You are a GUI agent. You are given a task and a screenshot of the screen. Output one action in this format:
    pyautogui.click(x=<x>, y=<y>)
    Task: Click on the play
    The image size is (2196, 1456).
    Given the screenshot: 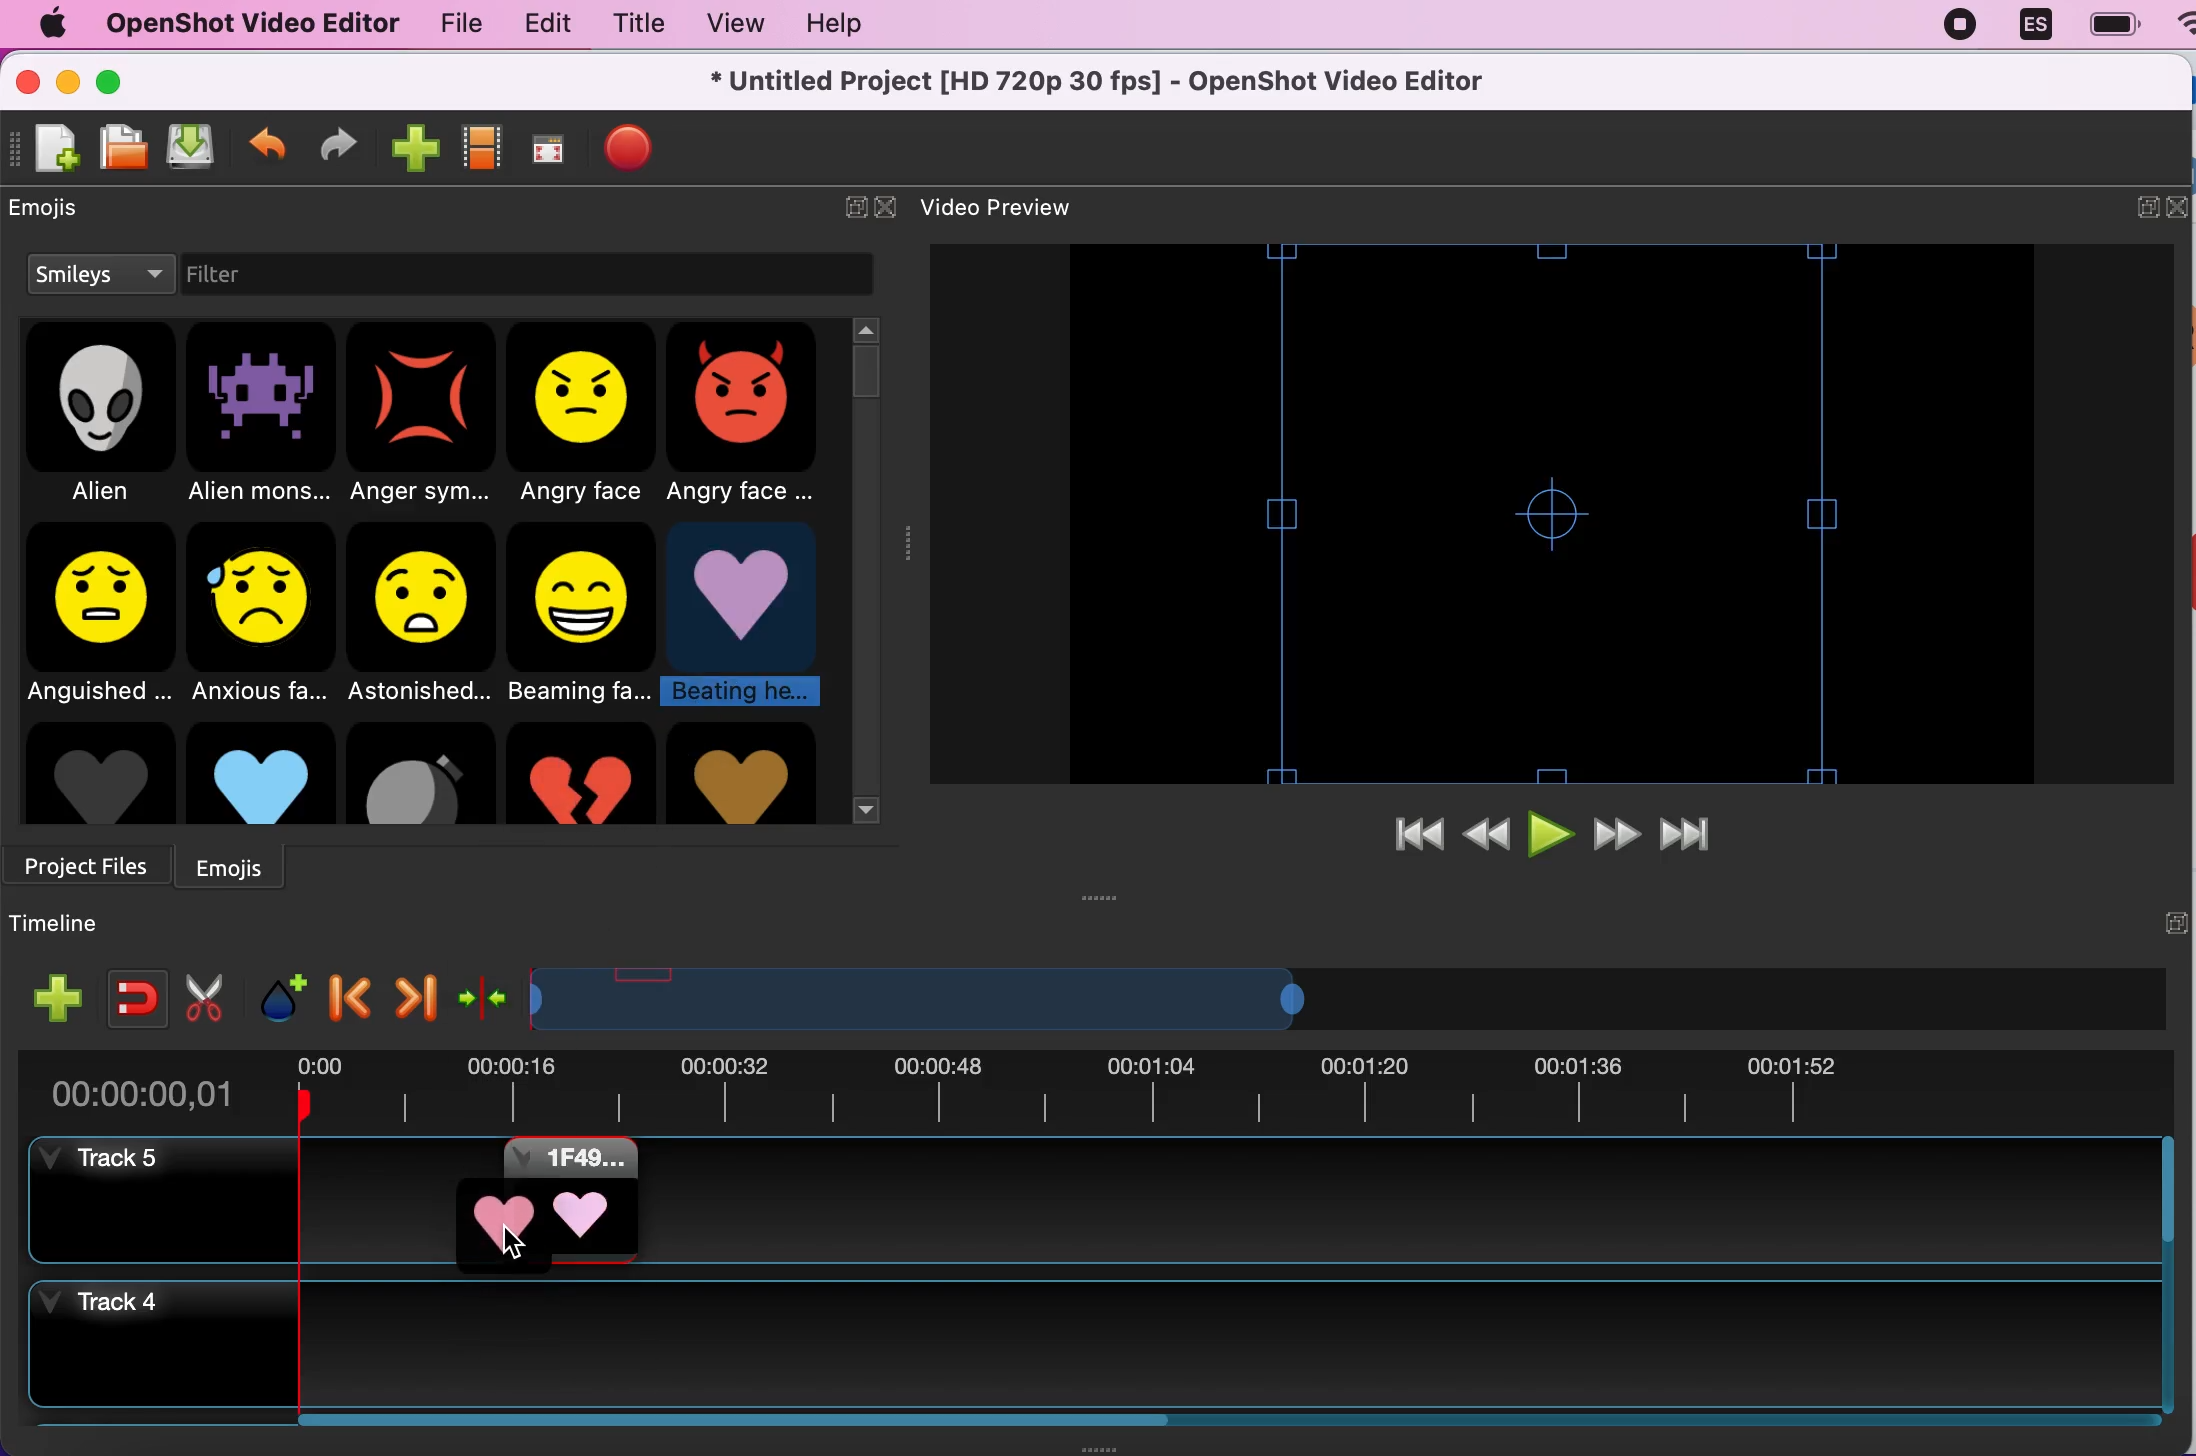 What is the action you would take?
    pyautogui.click(x=1552, y=831)
    